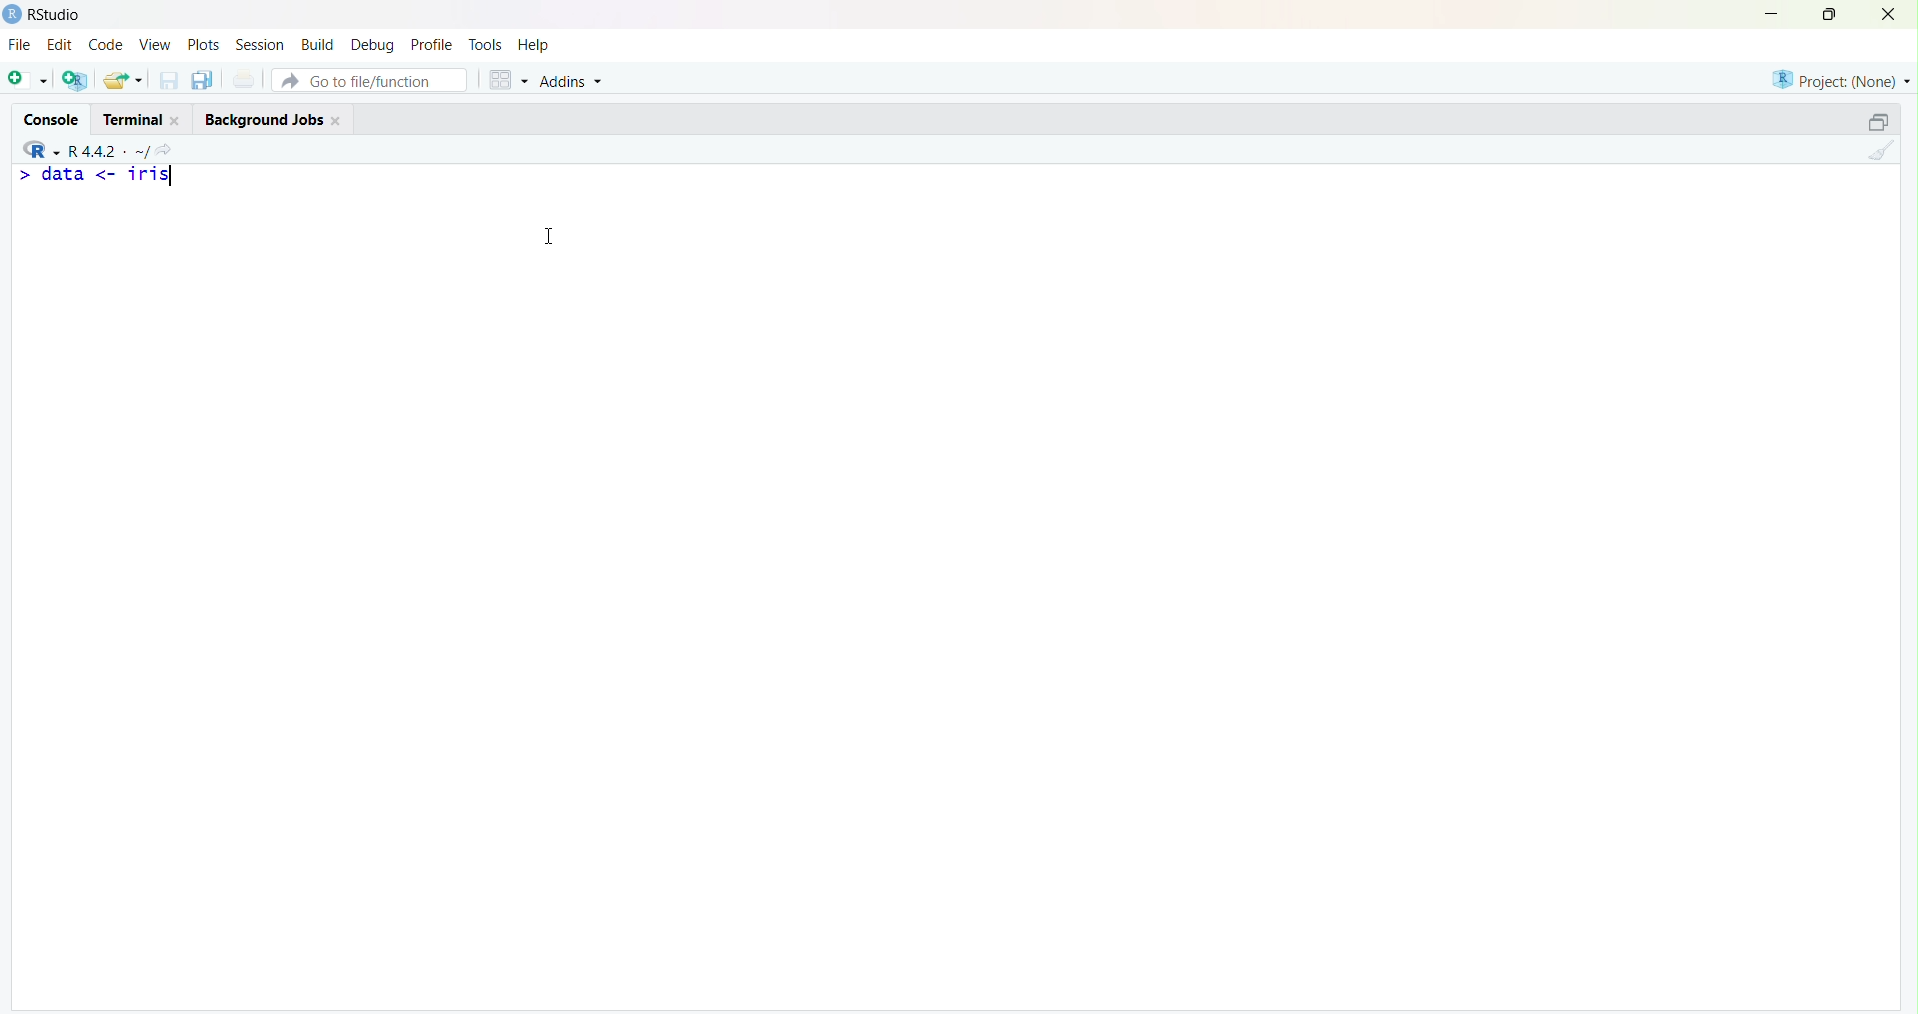 Image resolution: width=1918 pixels, height=1014 pixels. I want to click on Save all open documents (Ctrl + Alt + S), so click(200, 77).